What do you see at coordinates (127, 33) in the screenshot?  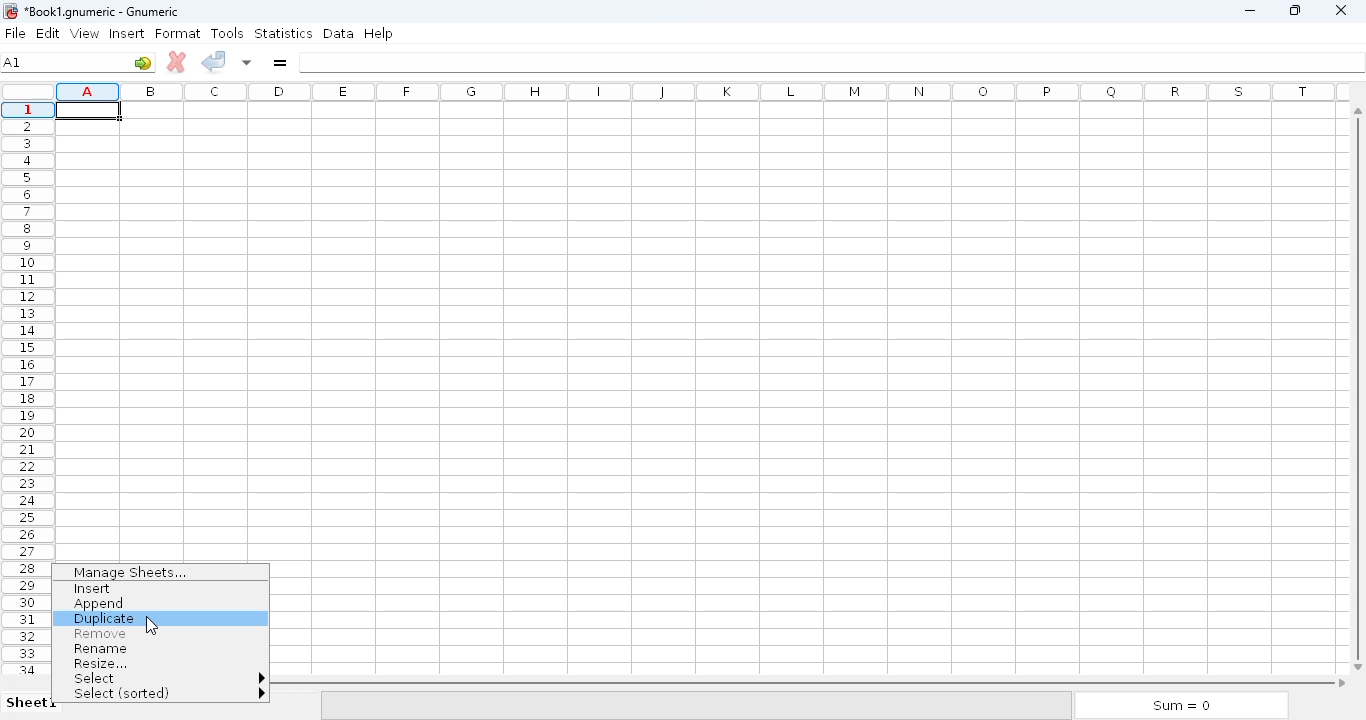 I see `insert` at bounding box center [127, 33].